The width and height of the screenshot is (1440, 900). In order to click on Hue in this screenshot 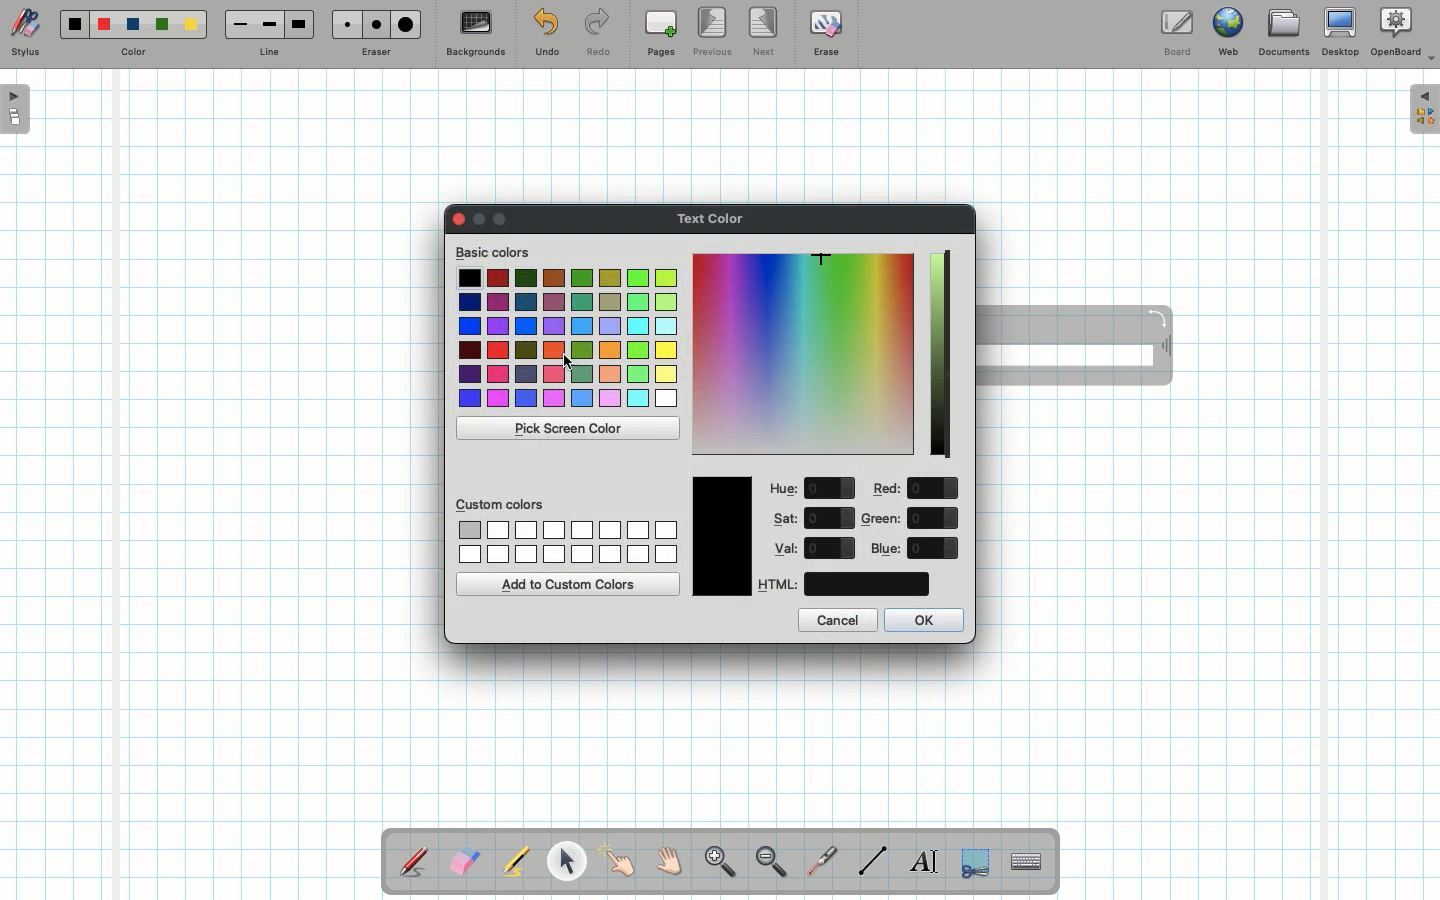, I will do `click(785, 489)`.